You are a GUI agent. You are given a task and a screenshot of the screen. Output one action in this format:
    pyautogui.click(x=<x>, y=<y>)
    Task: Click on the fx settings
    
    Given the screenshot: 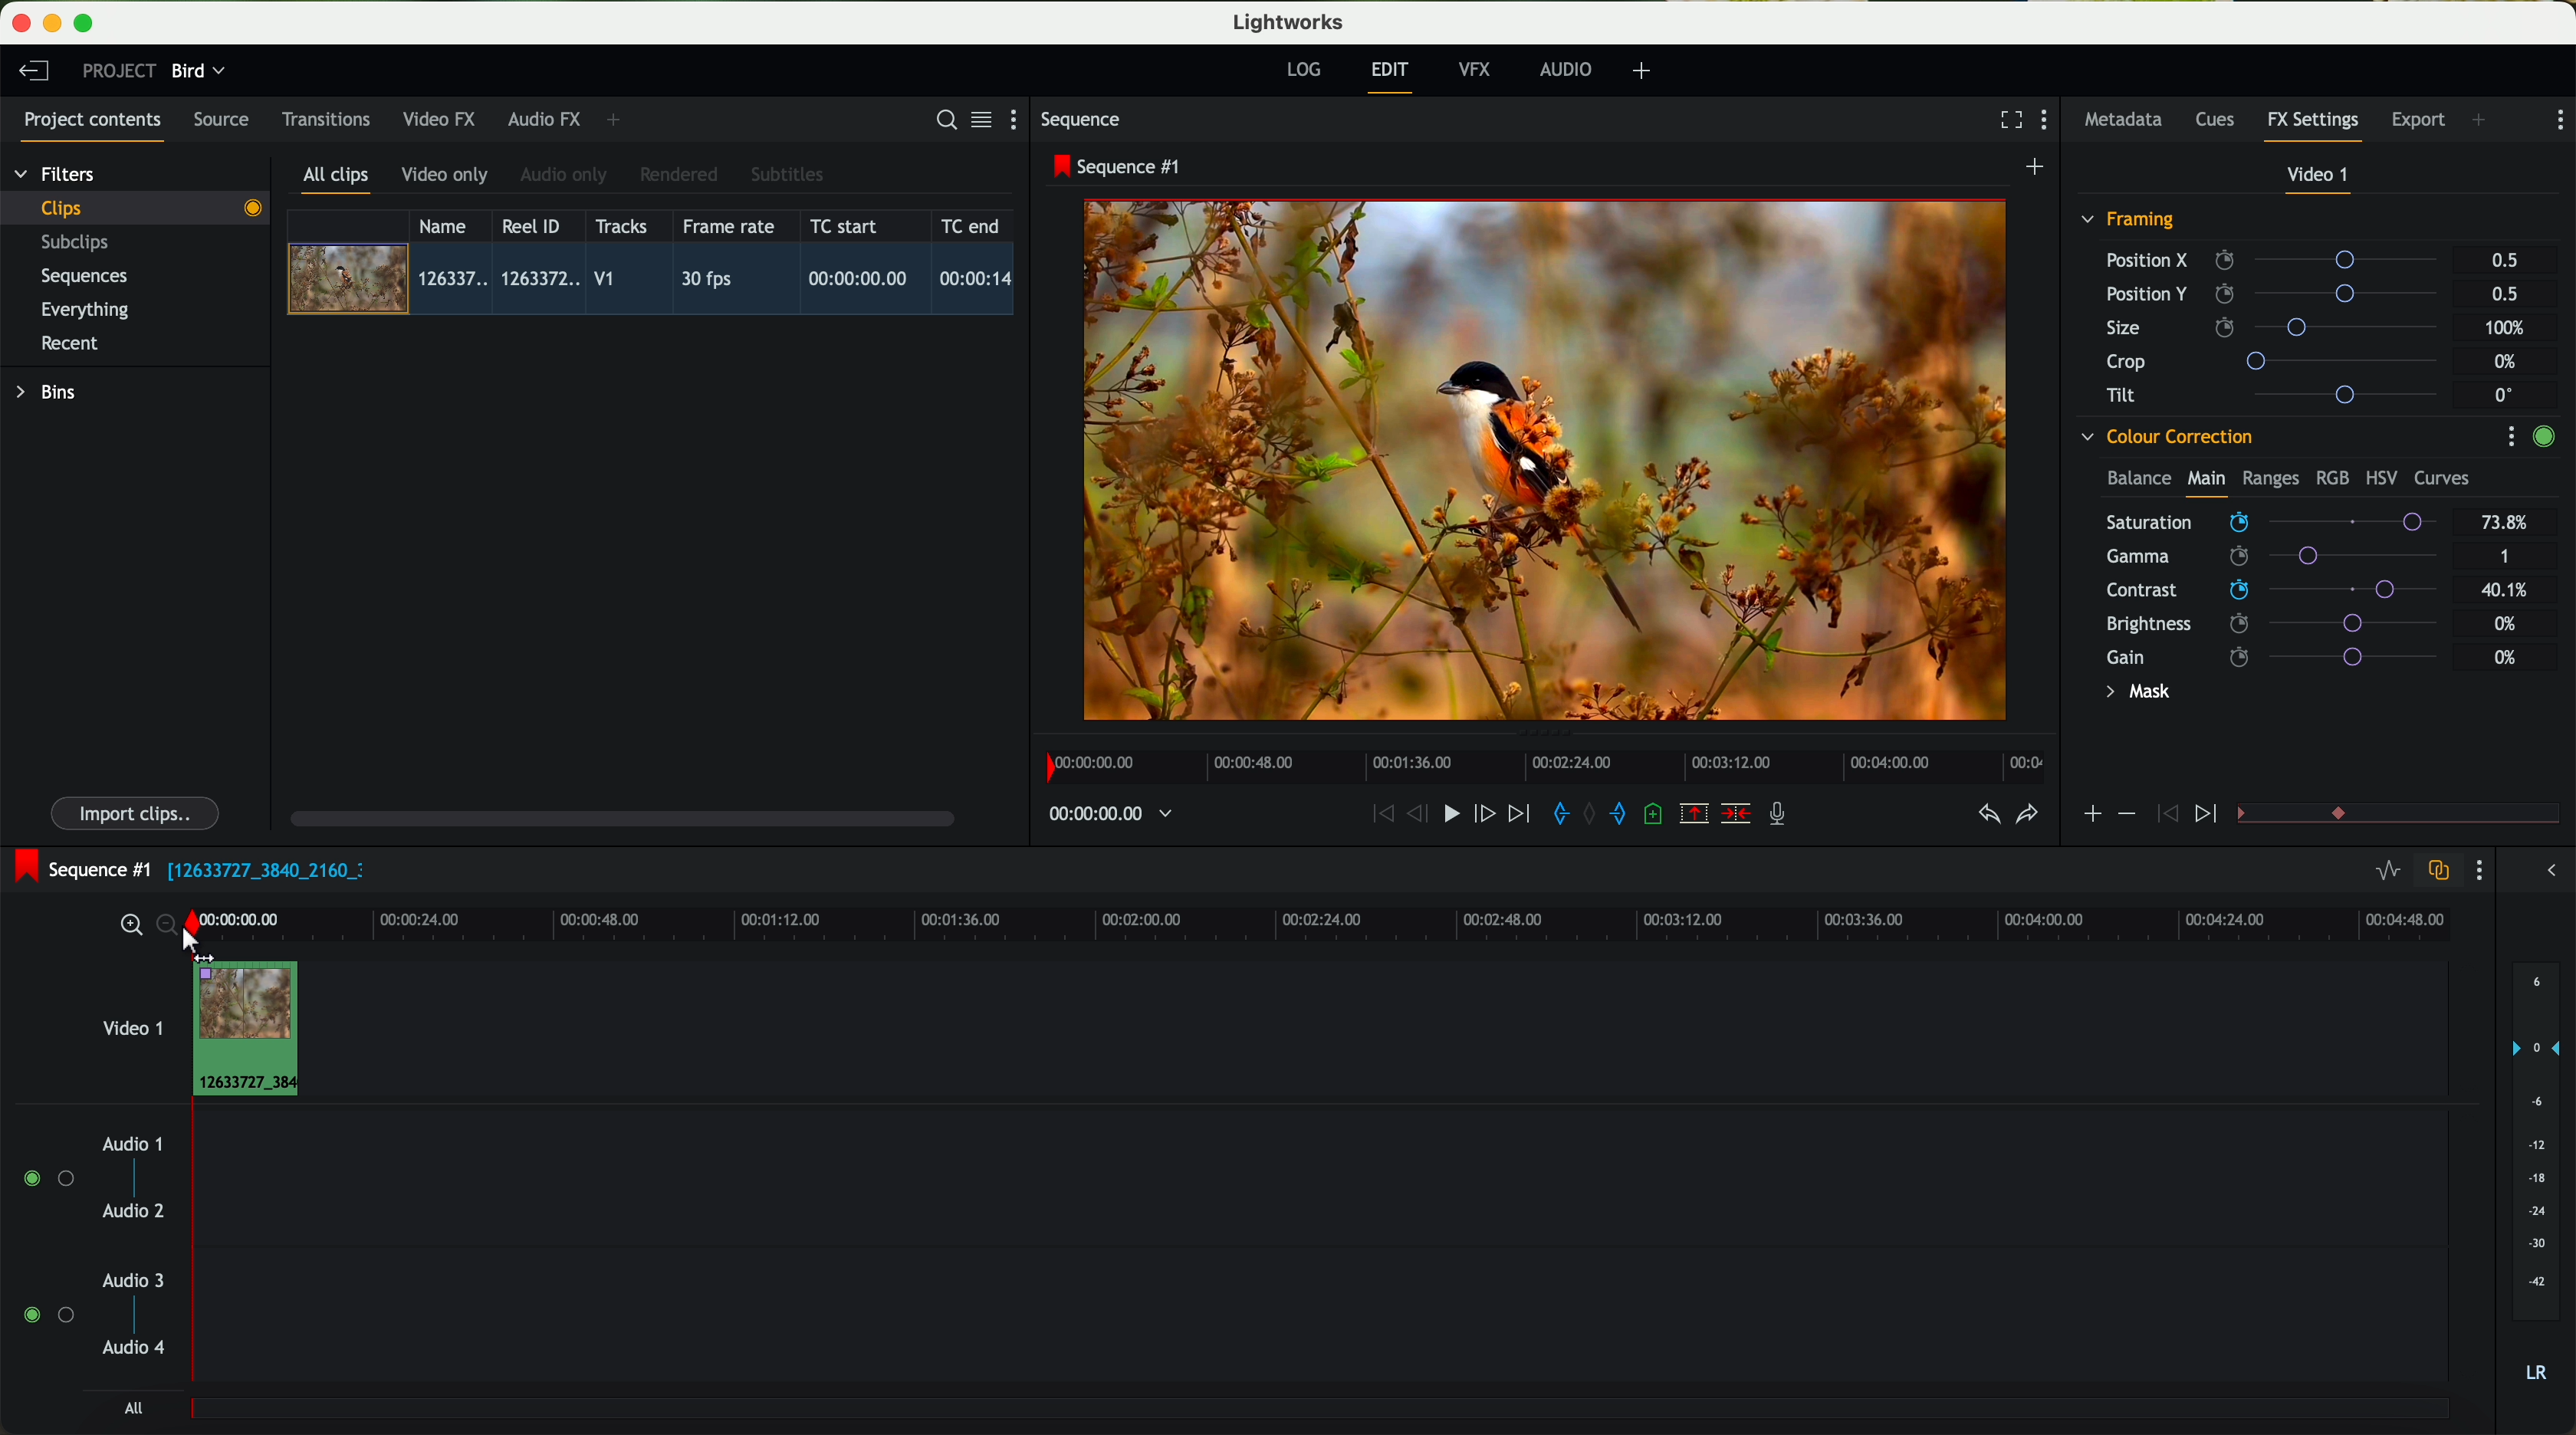 What is the action you would take?
    pyautogui.click(x=2312, y=126)
    